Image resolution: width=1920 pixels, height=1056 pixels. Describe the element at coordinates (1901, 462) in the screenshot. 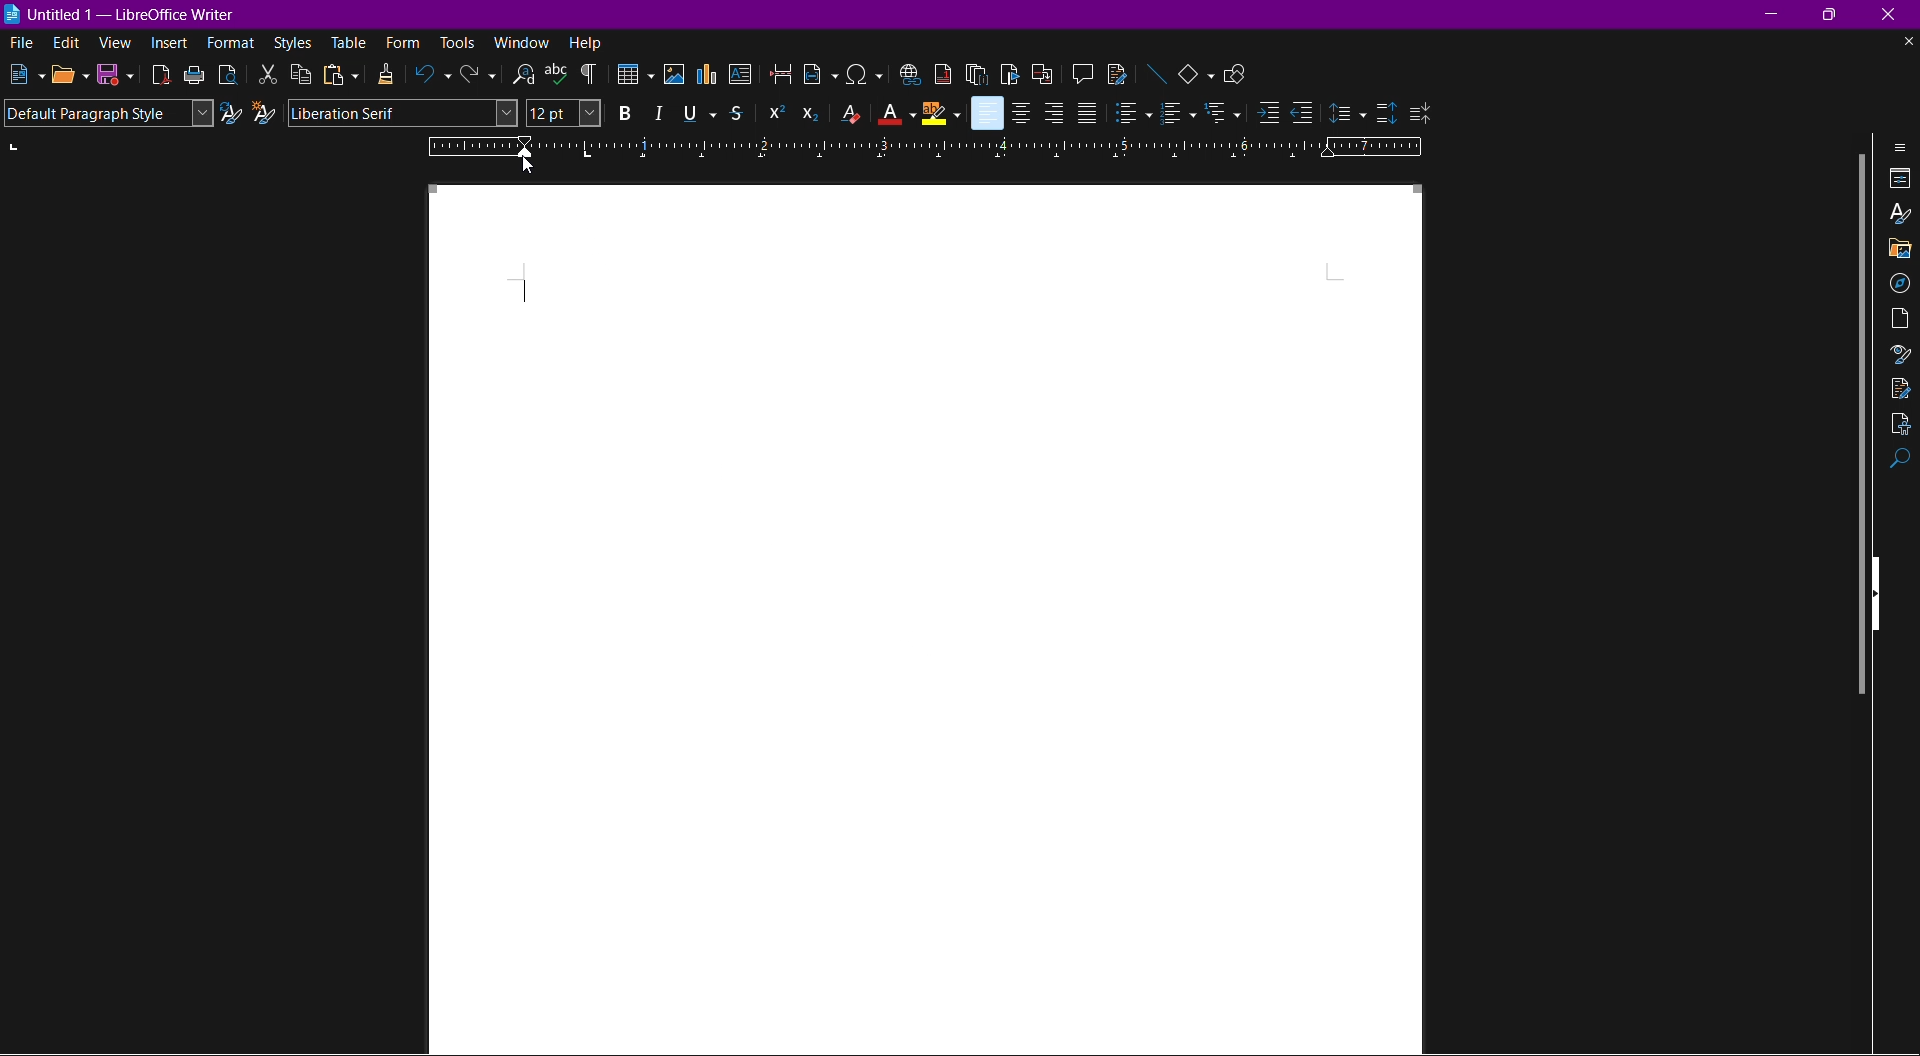

I see `Find` at that location.